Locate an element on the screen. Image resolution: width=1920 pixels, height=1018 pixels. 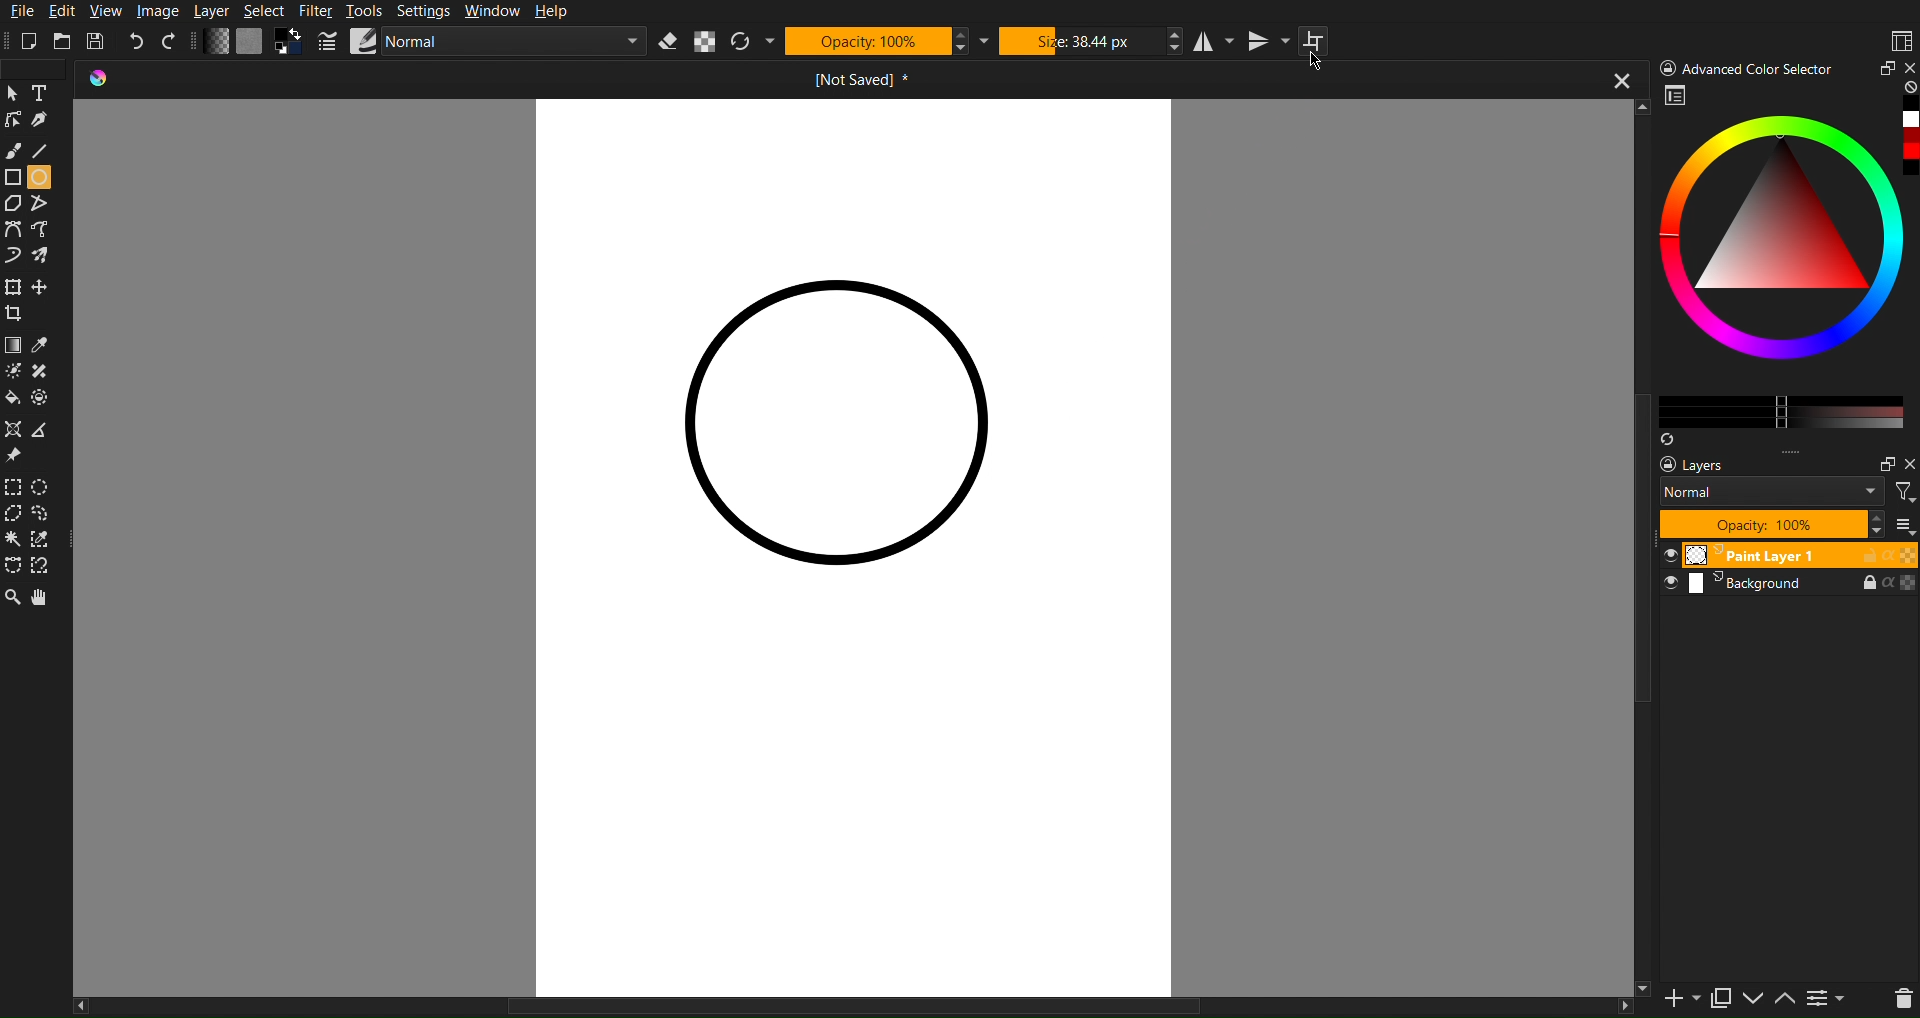
Cursor is located at coordinates (12, 92).